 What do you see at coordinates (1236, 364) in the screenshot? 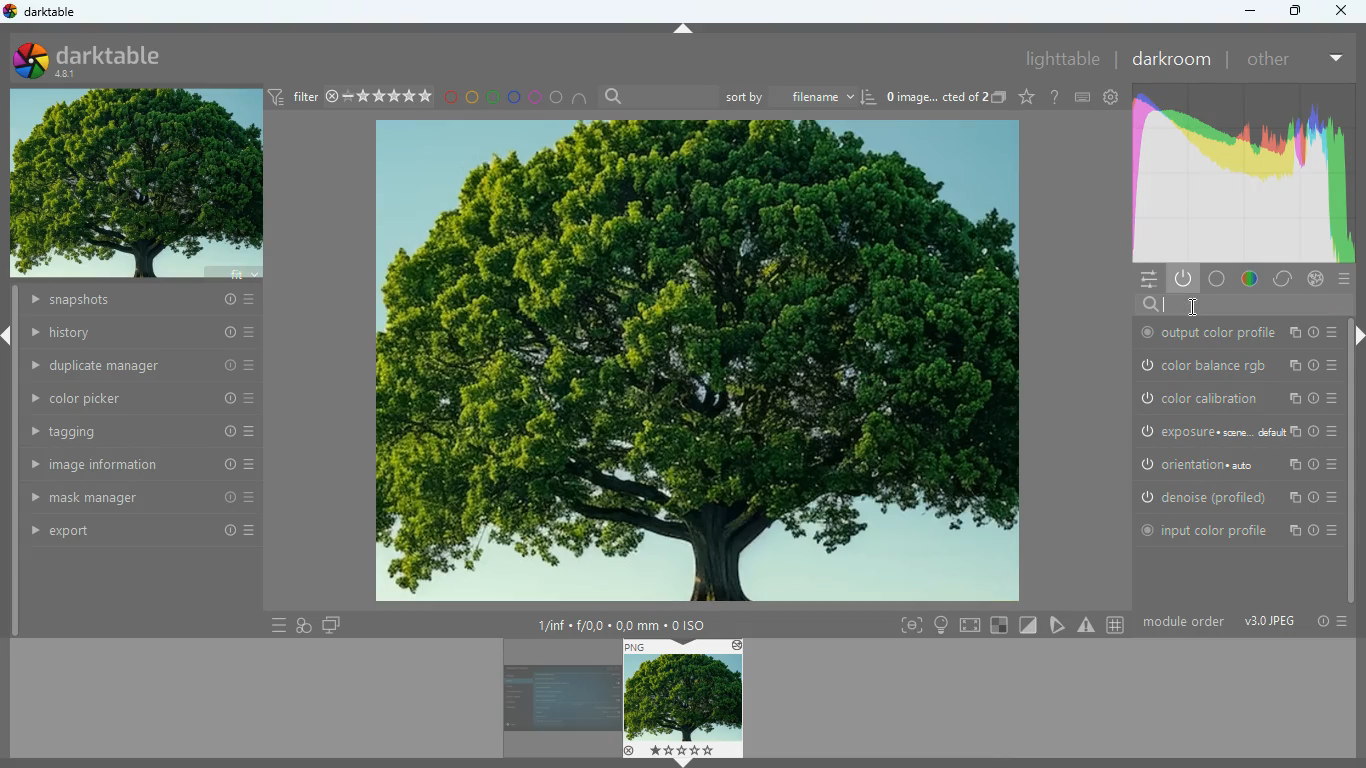
I see `color balance rgb` at bounding box center [1236, 364].